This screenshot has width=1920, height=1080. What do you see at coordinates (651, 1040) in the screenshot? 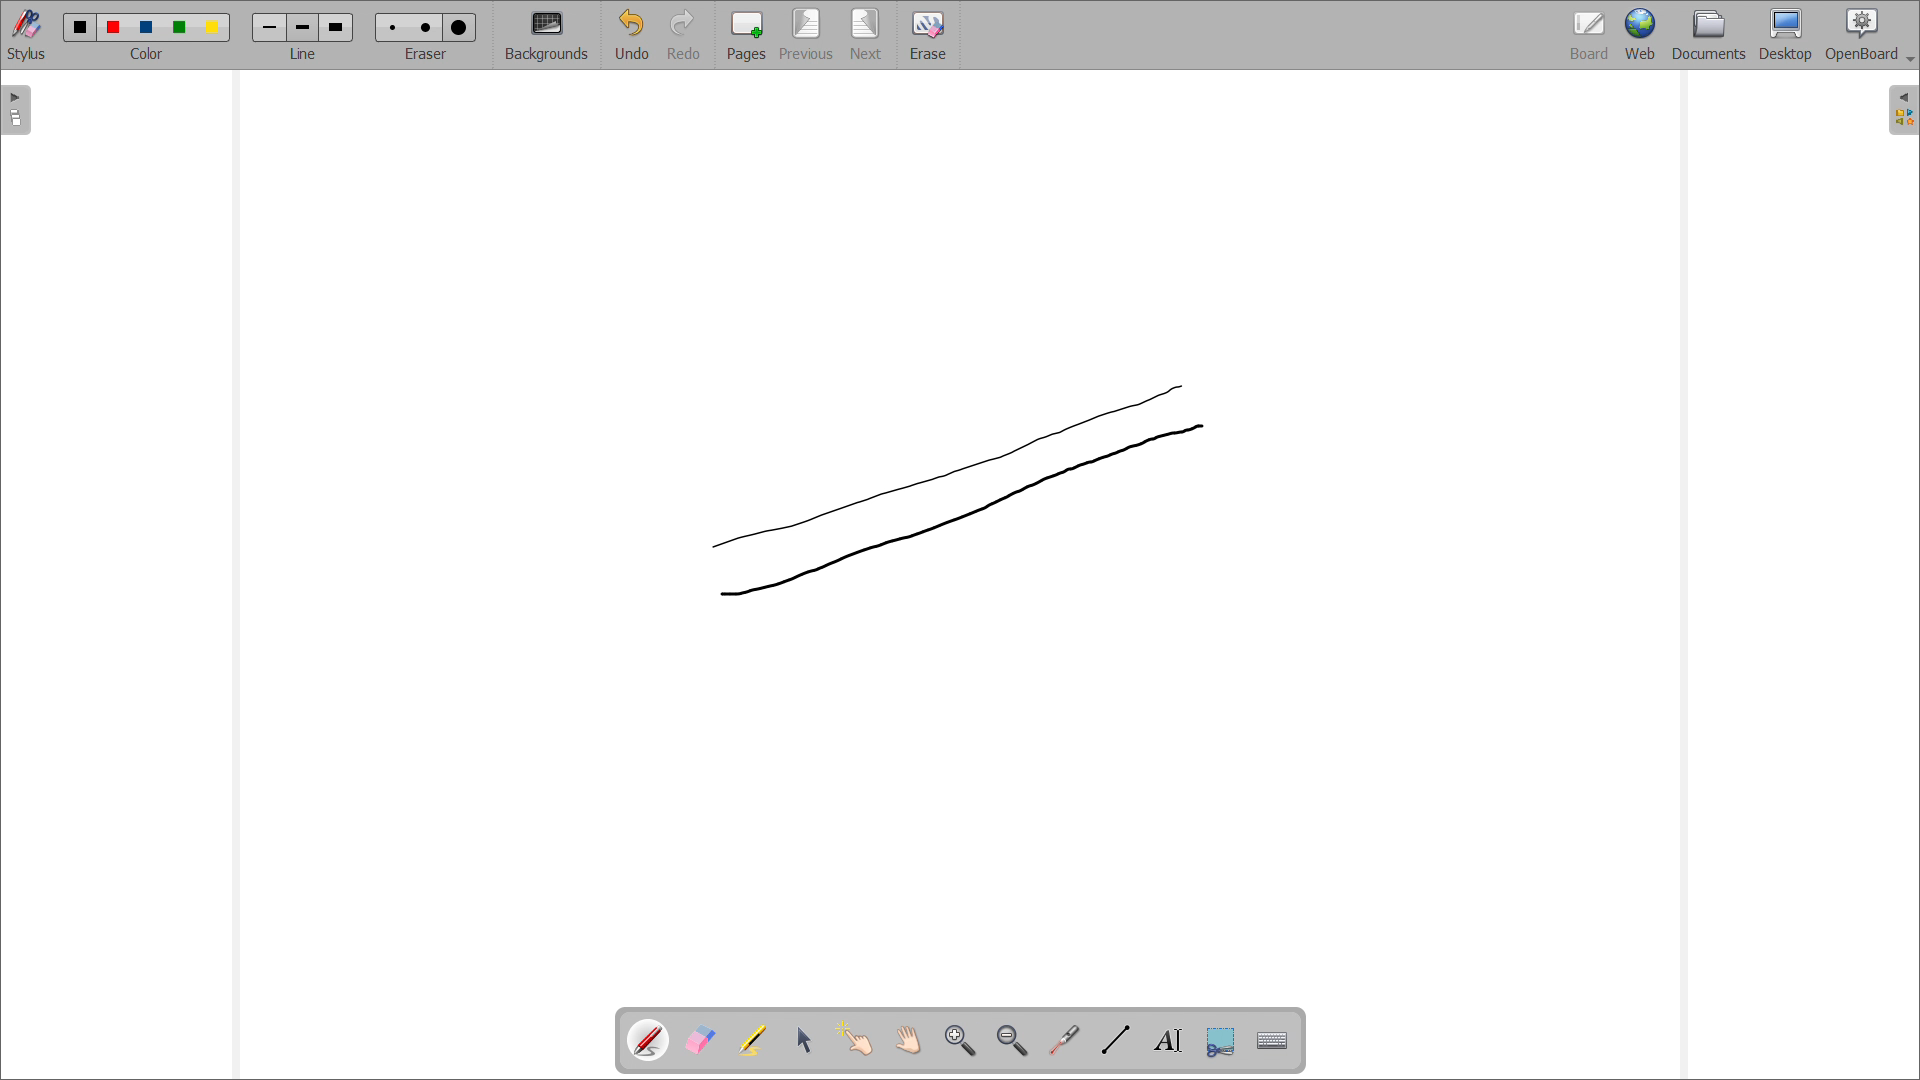
I see `pen tool` at bounding box center [651, 1040].